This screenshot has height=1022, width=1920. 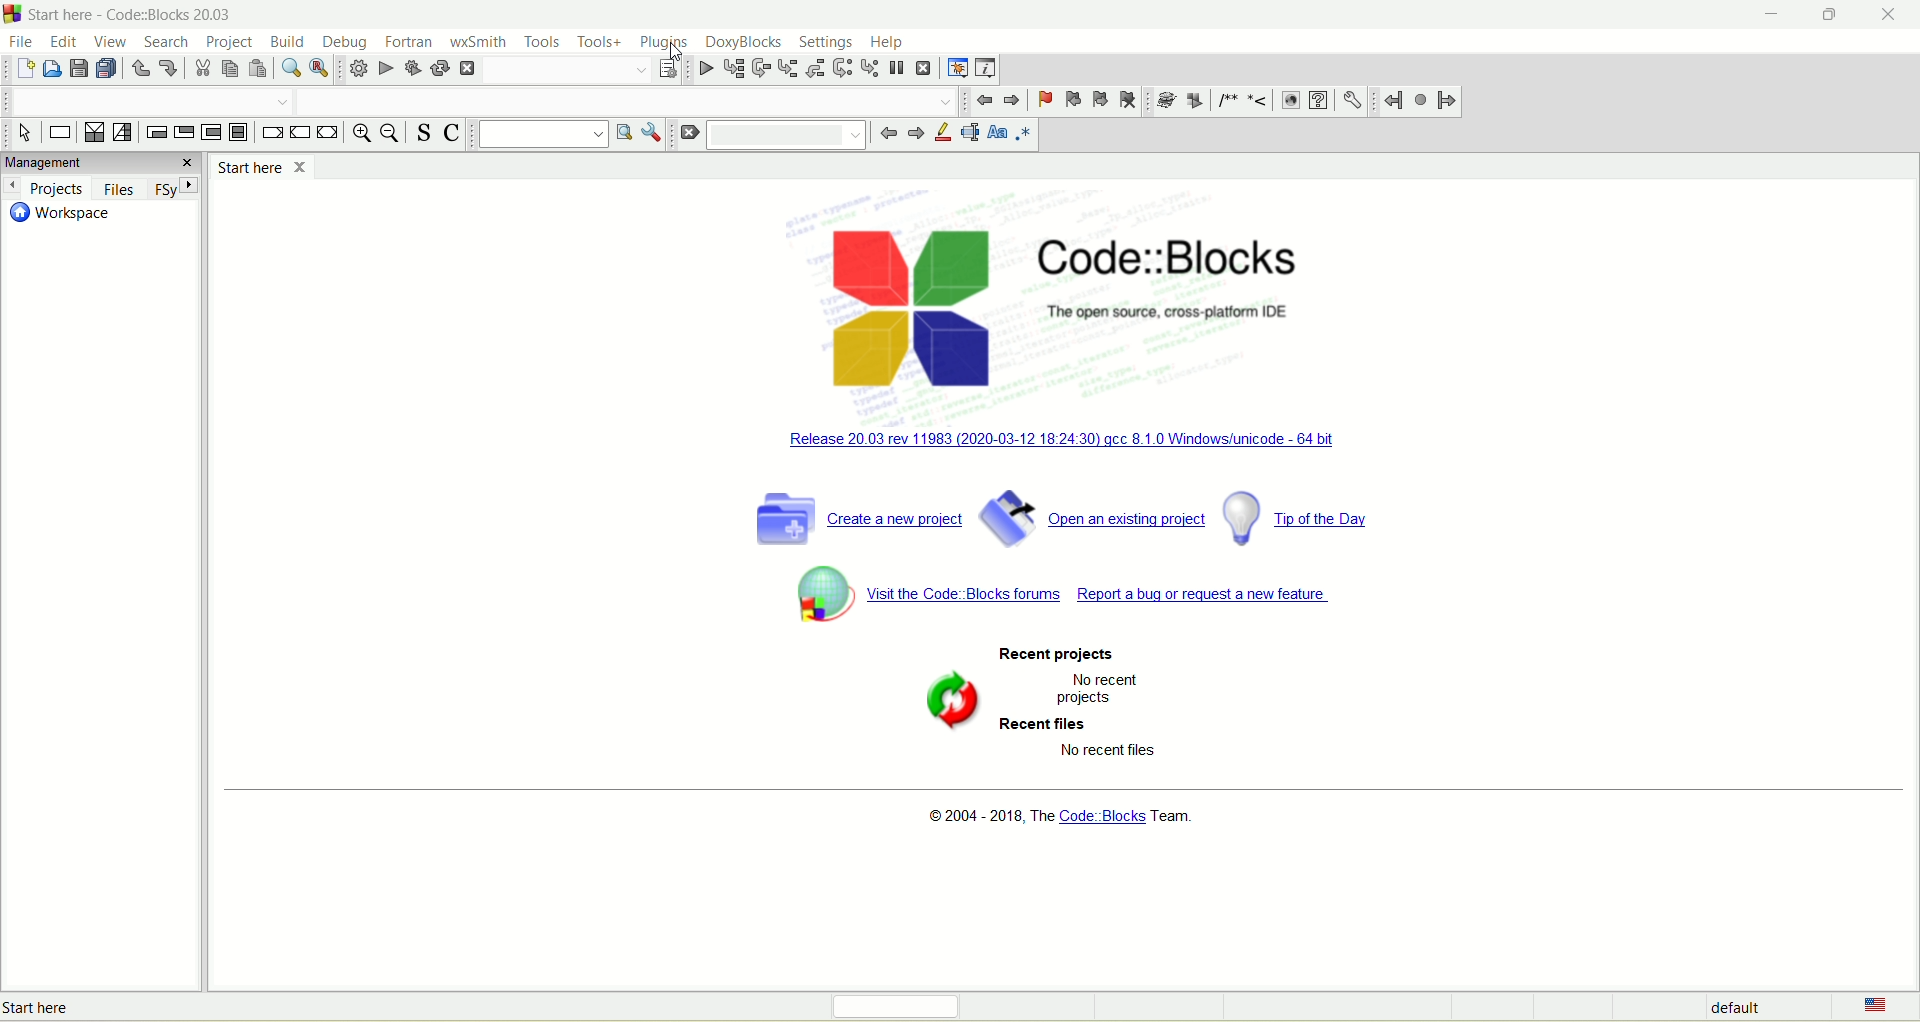 I want to click on recent files, so click(x=1048, y=726).